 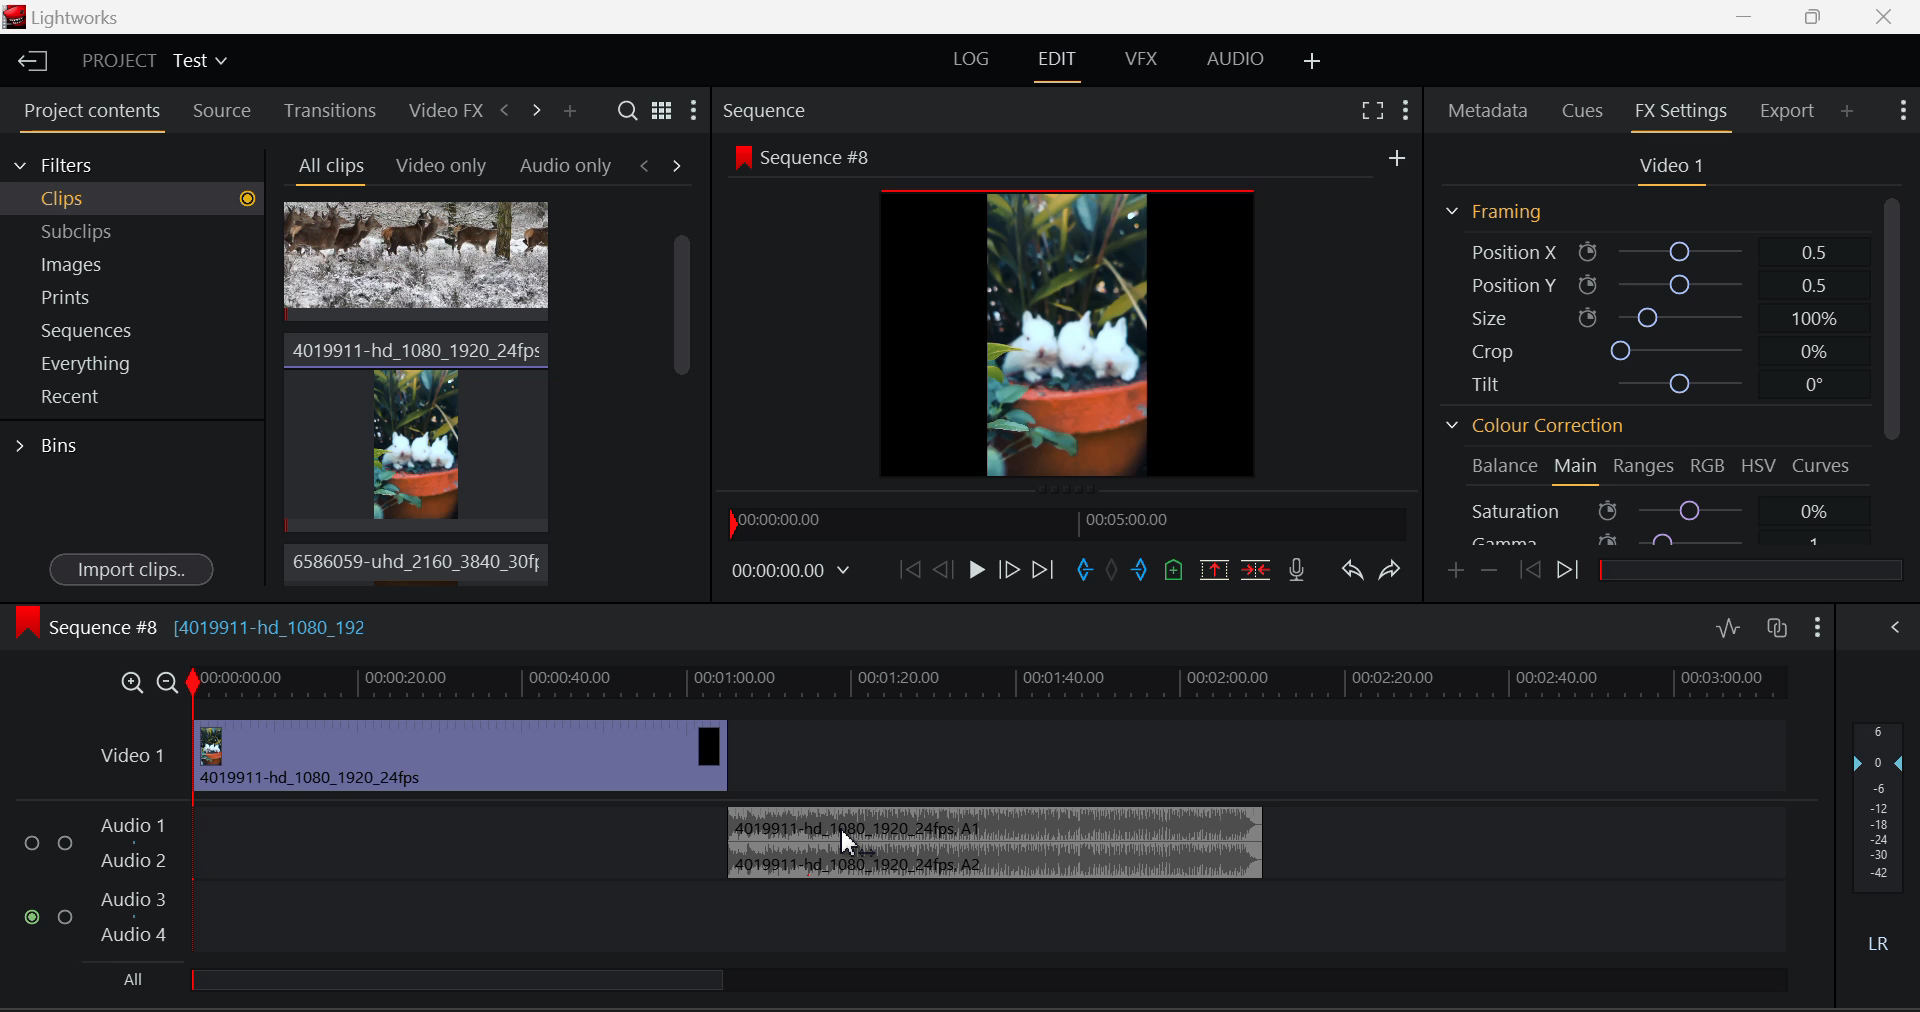 I want to click on Redo, so click(x=1393, y=570).